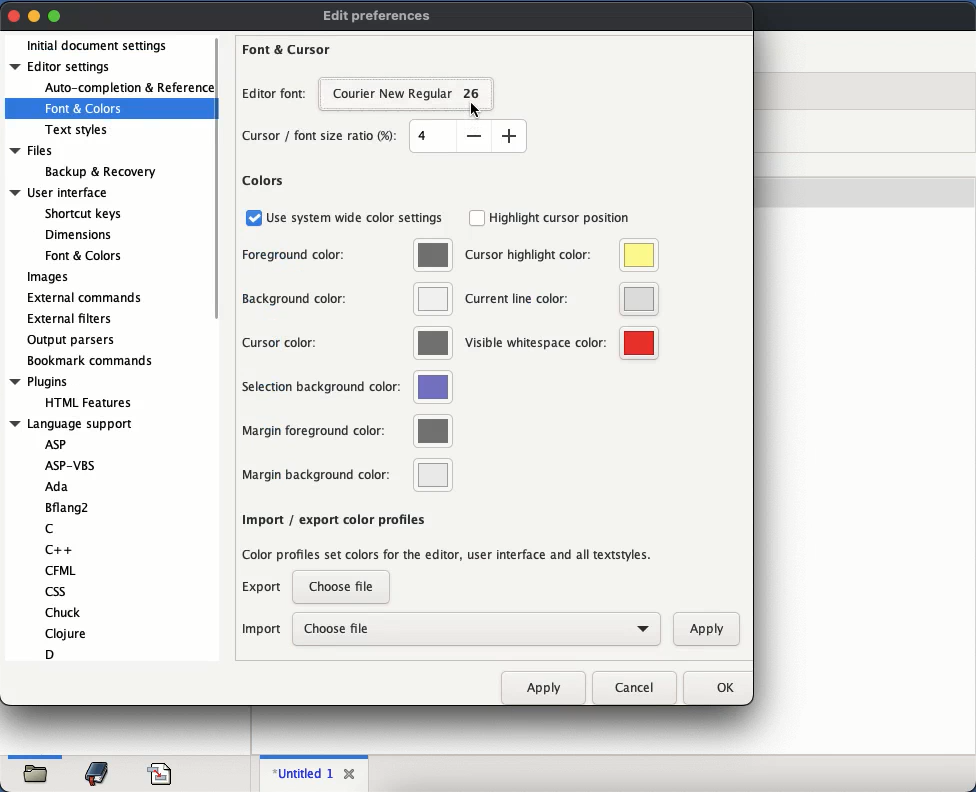 The image size is (976, 792). What do you see at coordinates (434, 255) in the screenshot?
I see `color` at bounding box center [434, 255].